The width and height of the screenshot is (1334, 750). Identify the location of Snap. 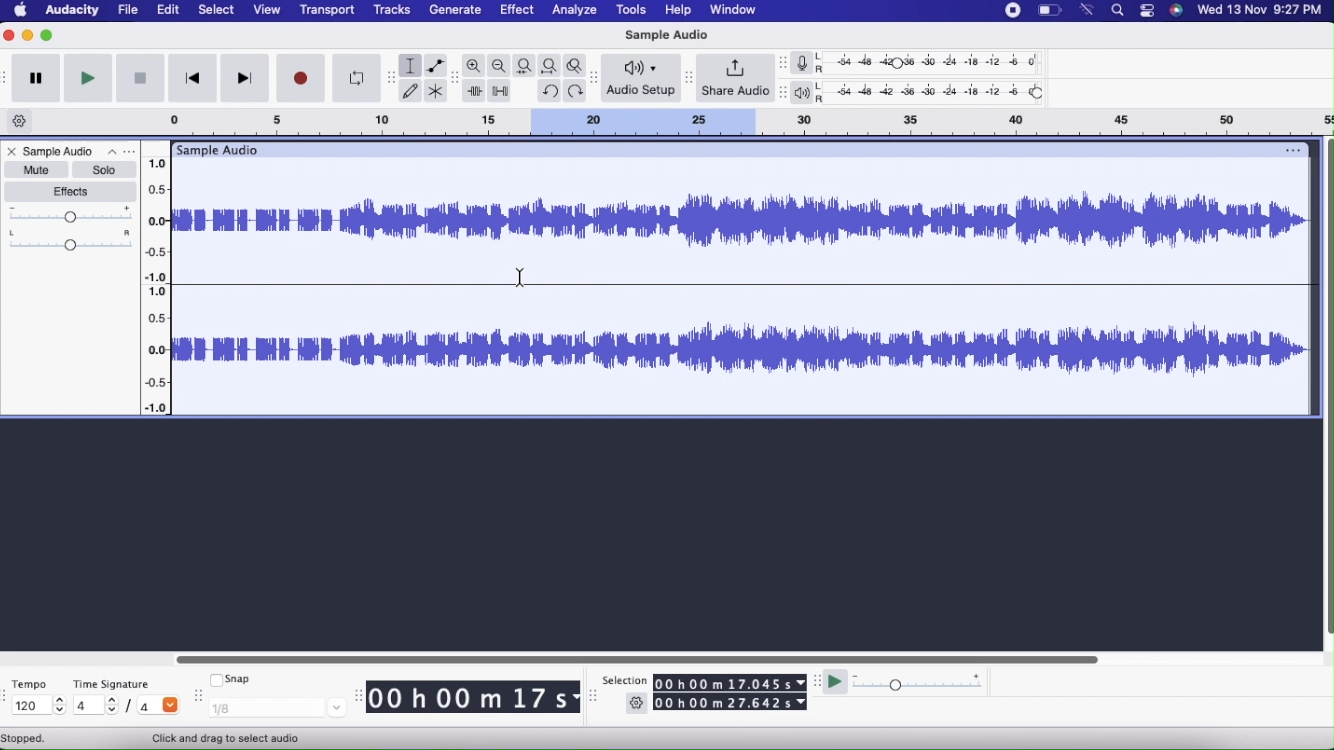
(231, 677).